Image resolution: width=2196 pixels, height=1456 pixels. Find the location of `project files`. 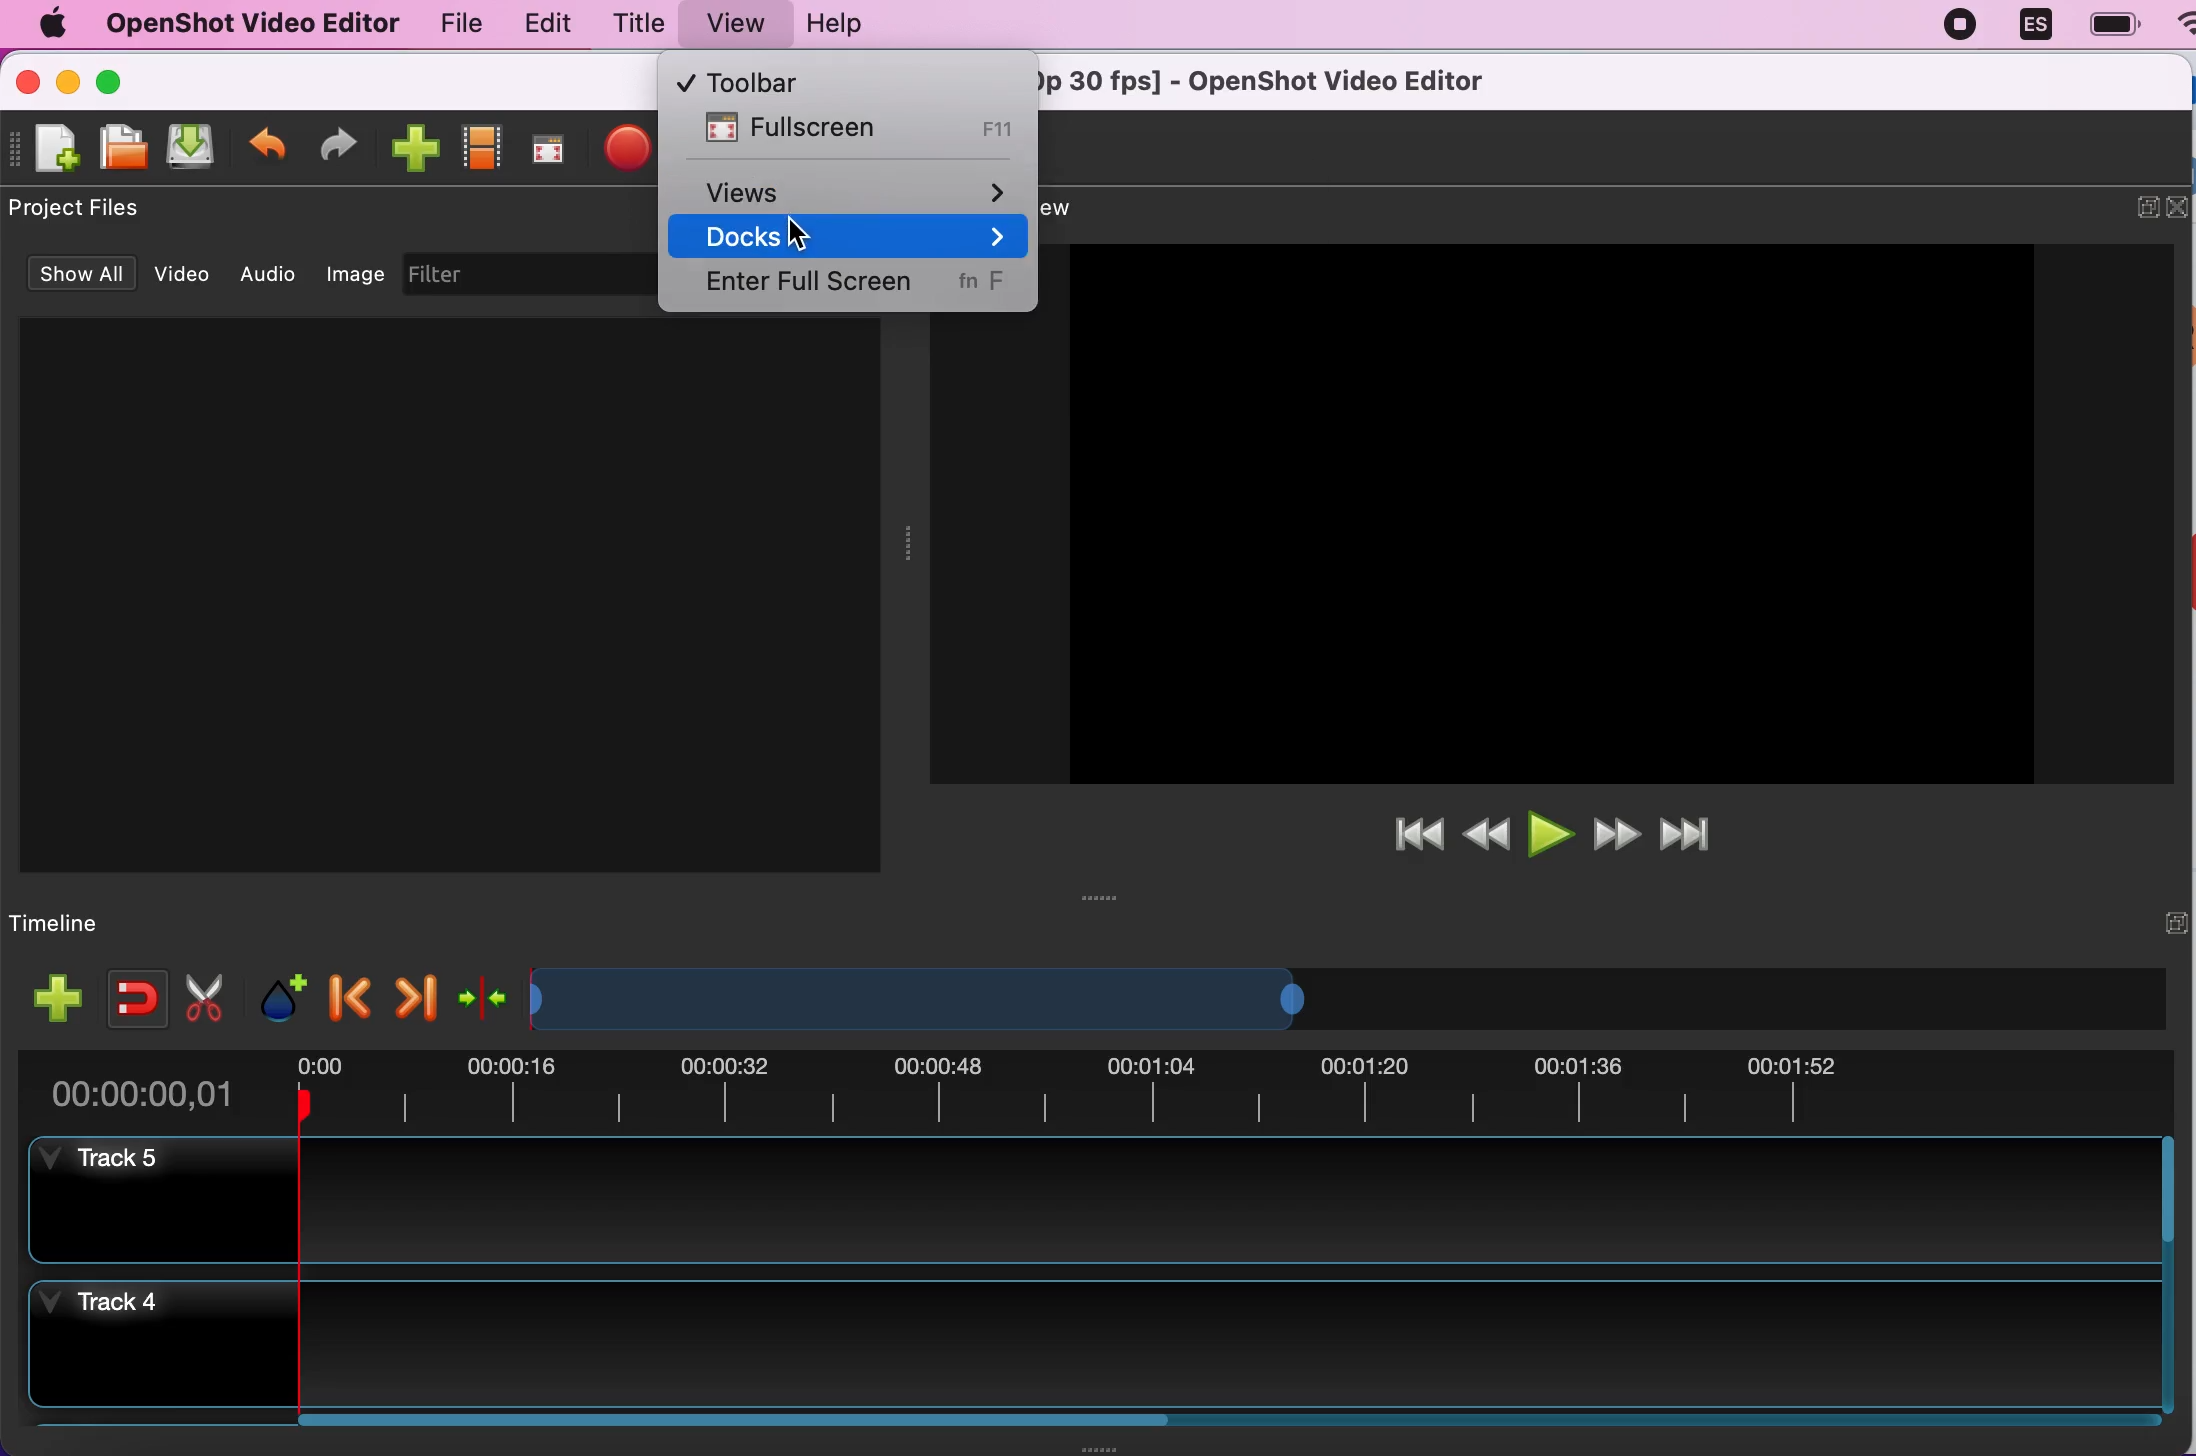

project files is located at coordinates (77, 209).